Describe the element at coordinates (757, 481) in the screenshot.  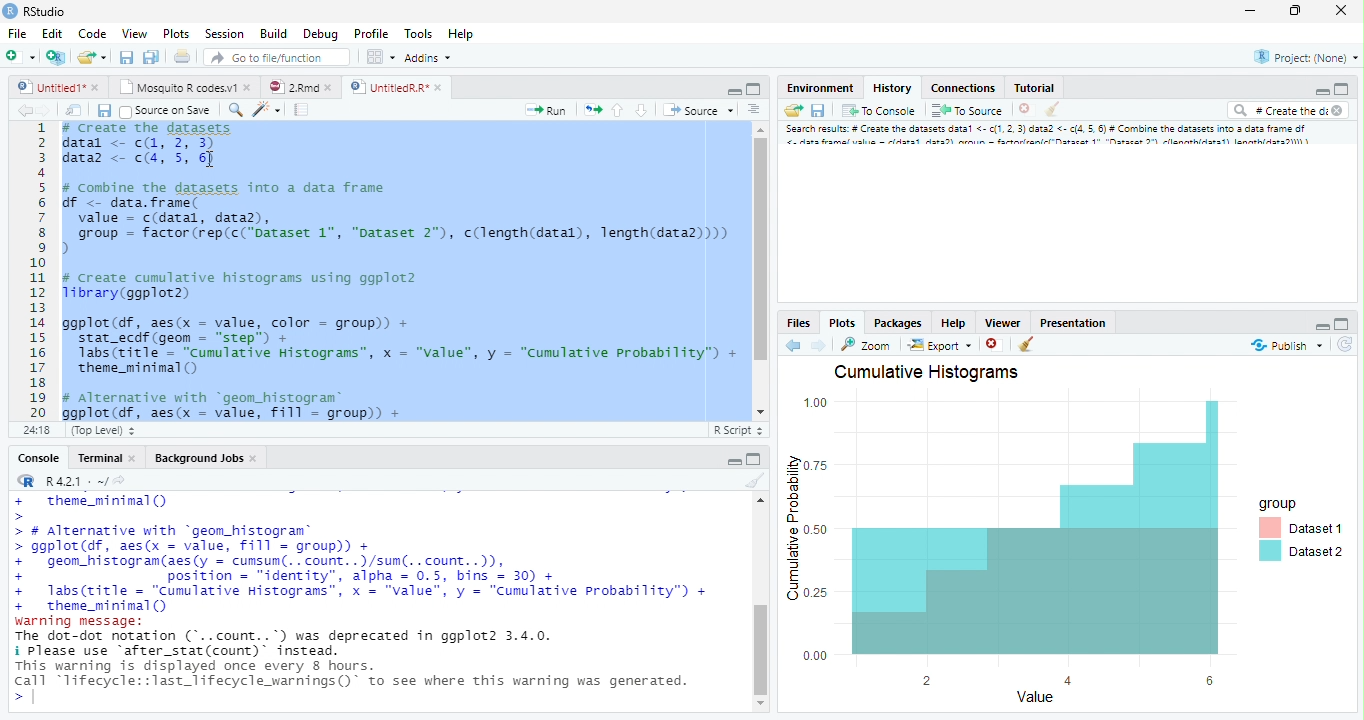
I see `Clear Console` at that location.